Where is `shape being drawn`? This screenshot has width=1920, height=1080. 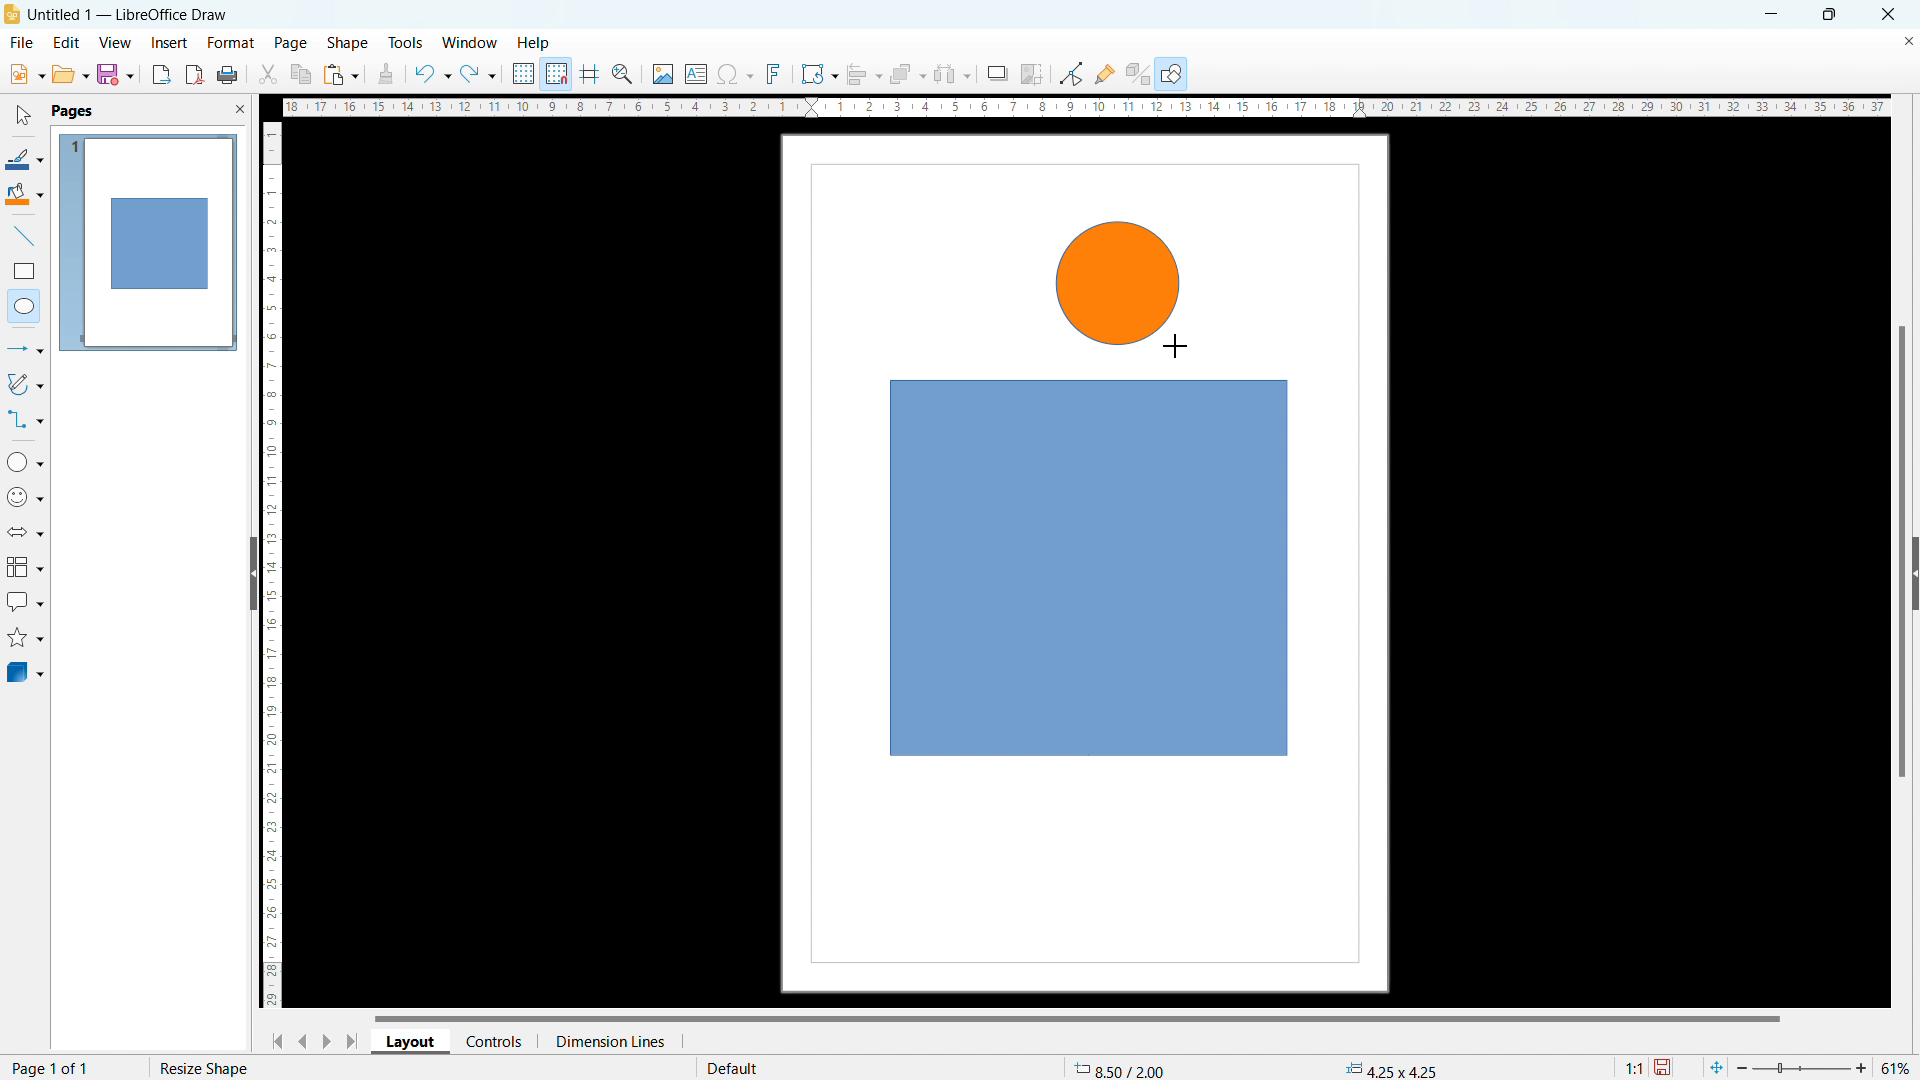 shape being drawn is located at coordinates (1120, 283).